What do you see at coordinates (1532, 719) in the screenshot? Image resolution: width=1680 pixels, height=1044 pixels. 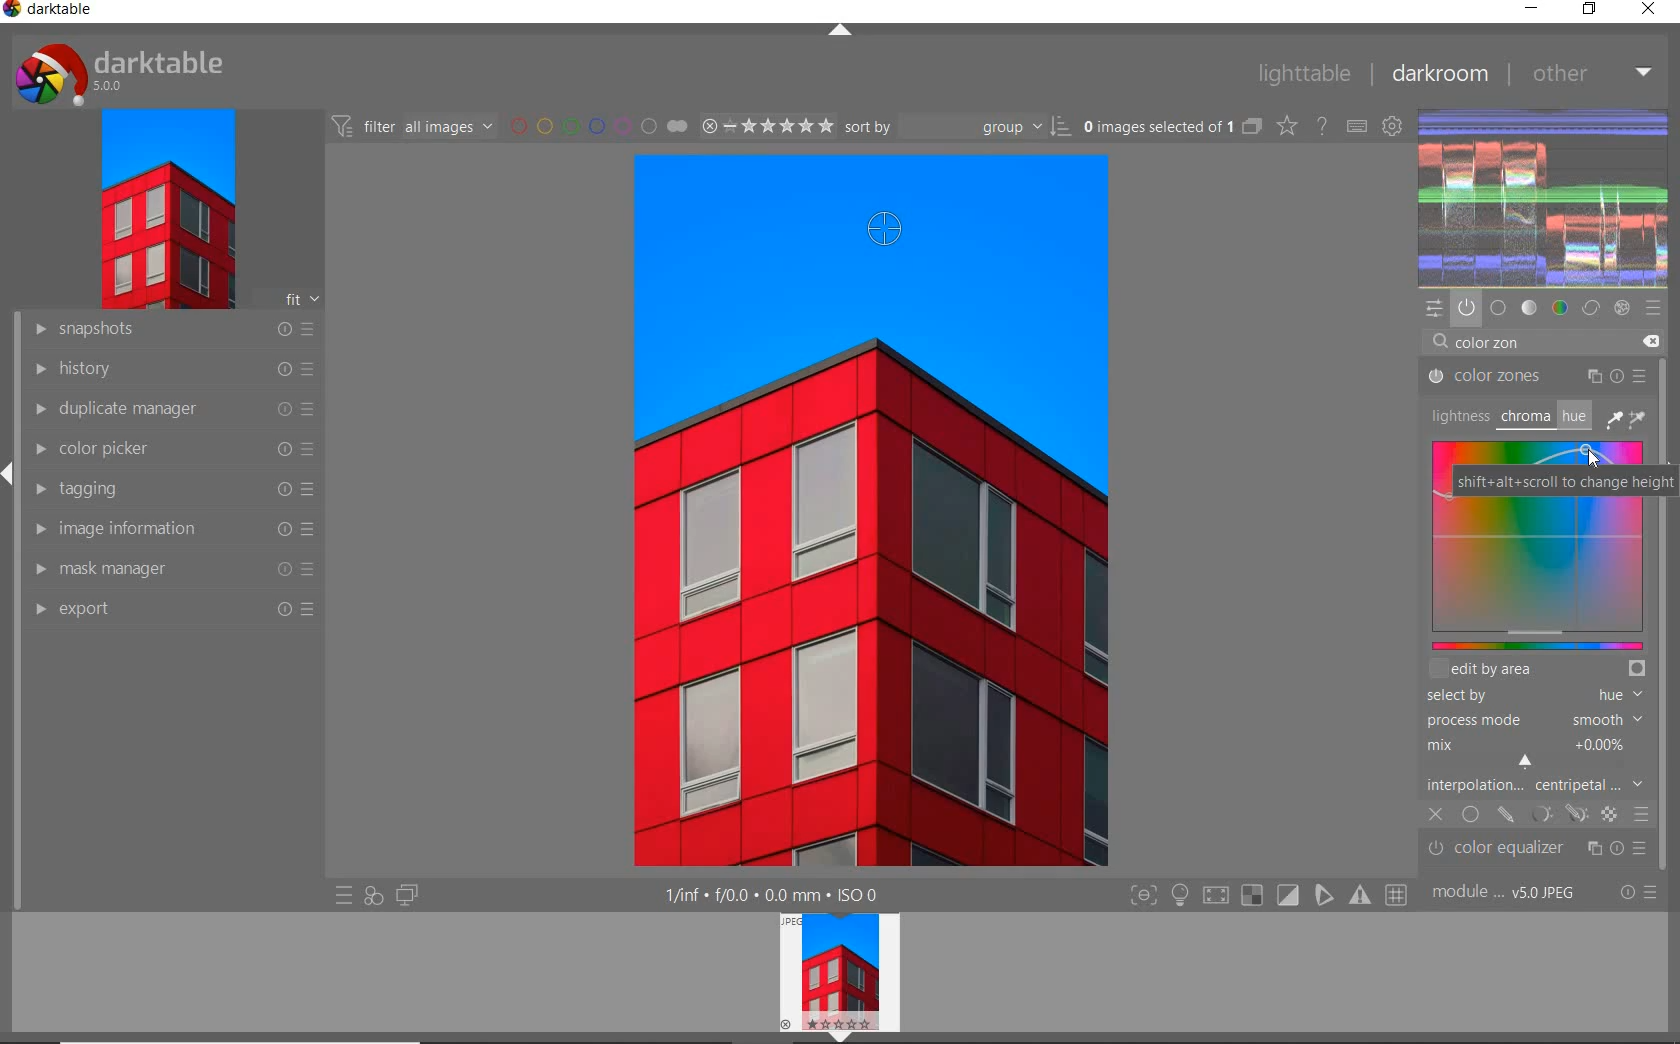 I see `PROCESS MODE` at bounding box center [1532, 719].